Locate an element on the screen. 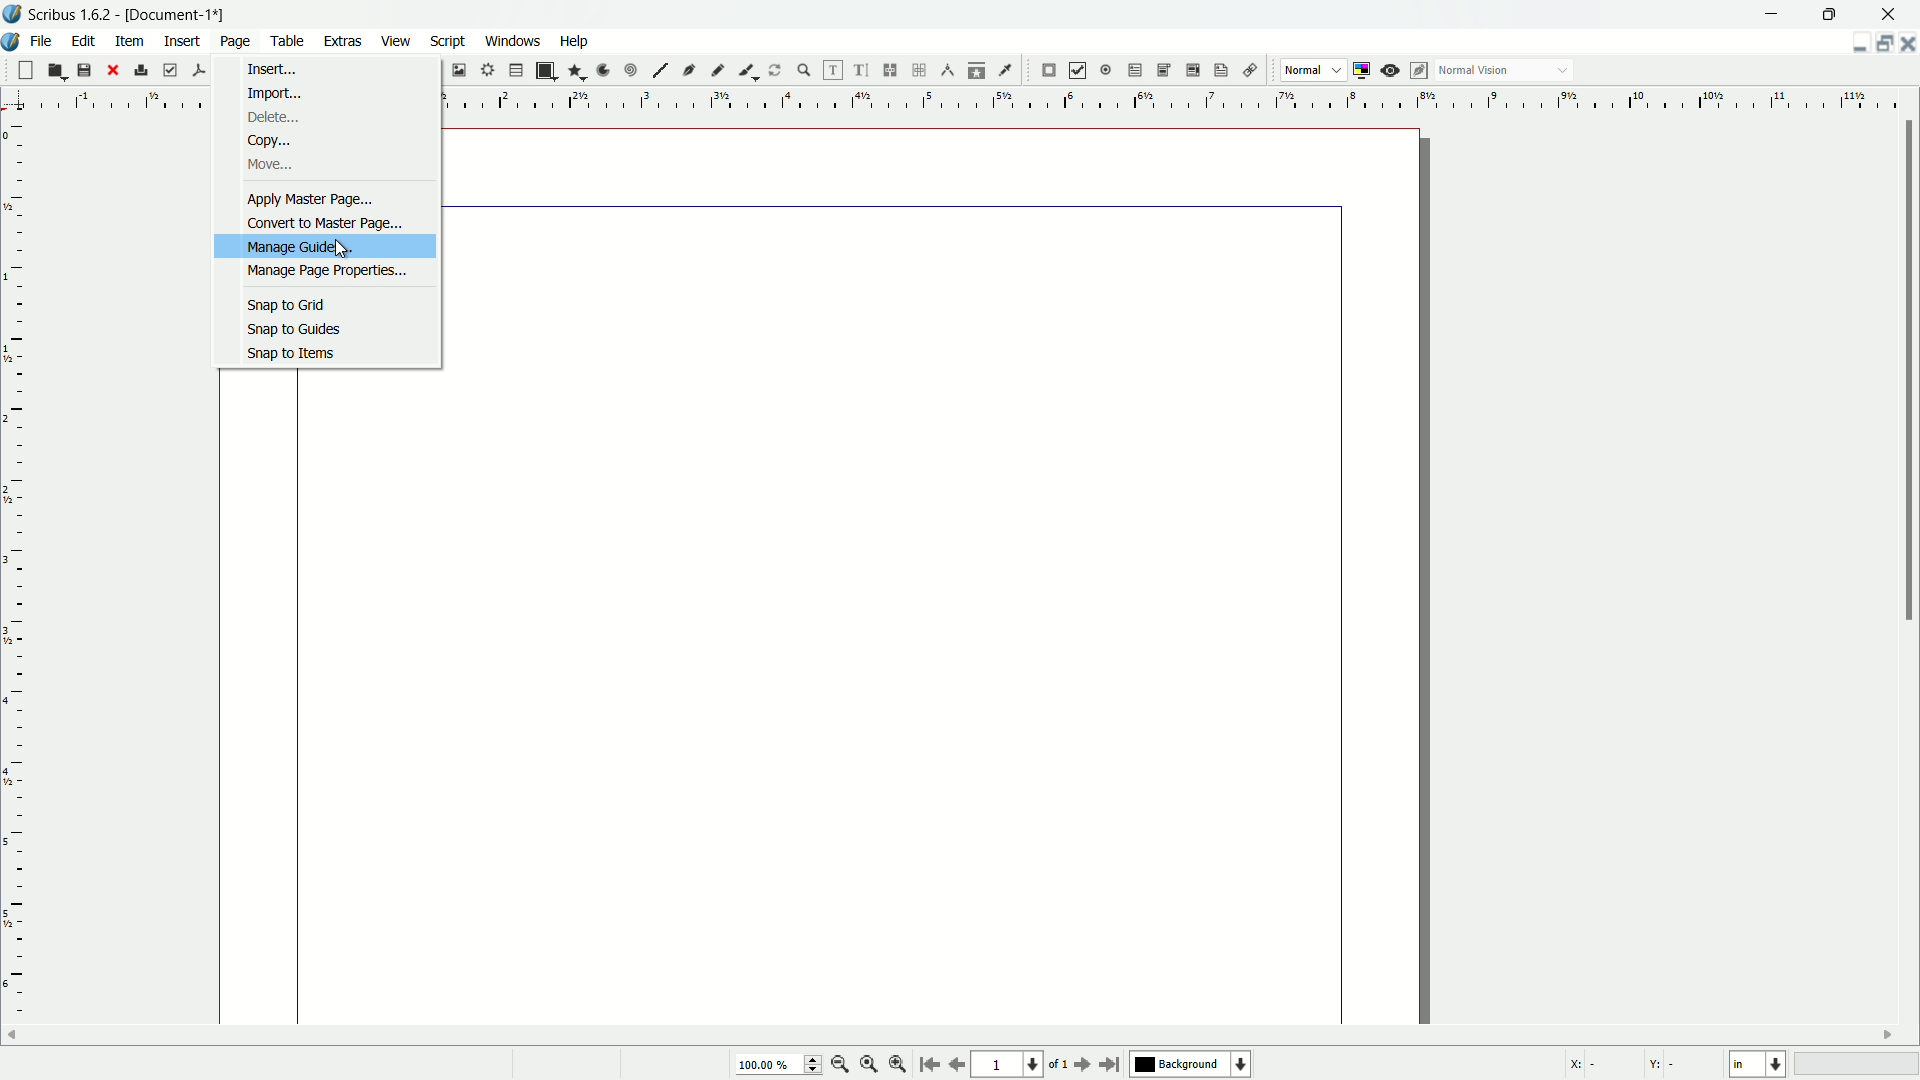 The height and width of the screenshot is (1080, 1920). shape is located at coordinates (544, 71).